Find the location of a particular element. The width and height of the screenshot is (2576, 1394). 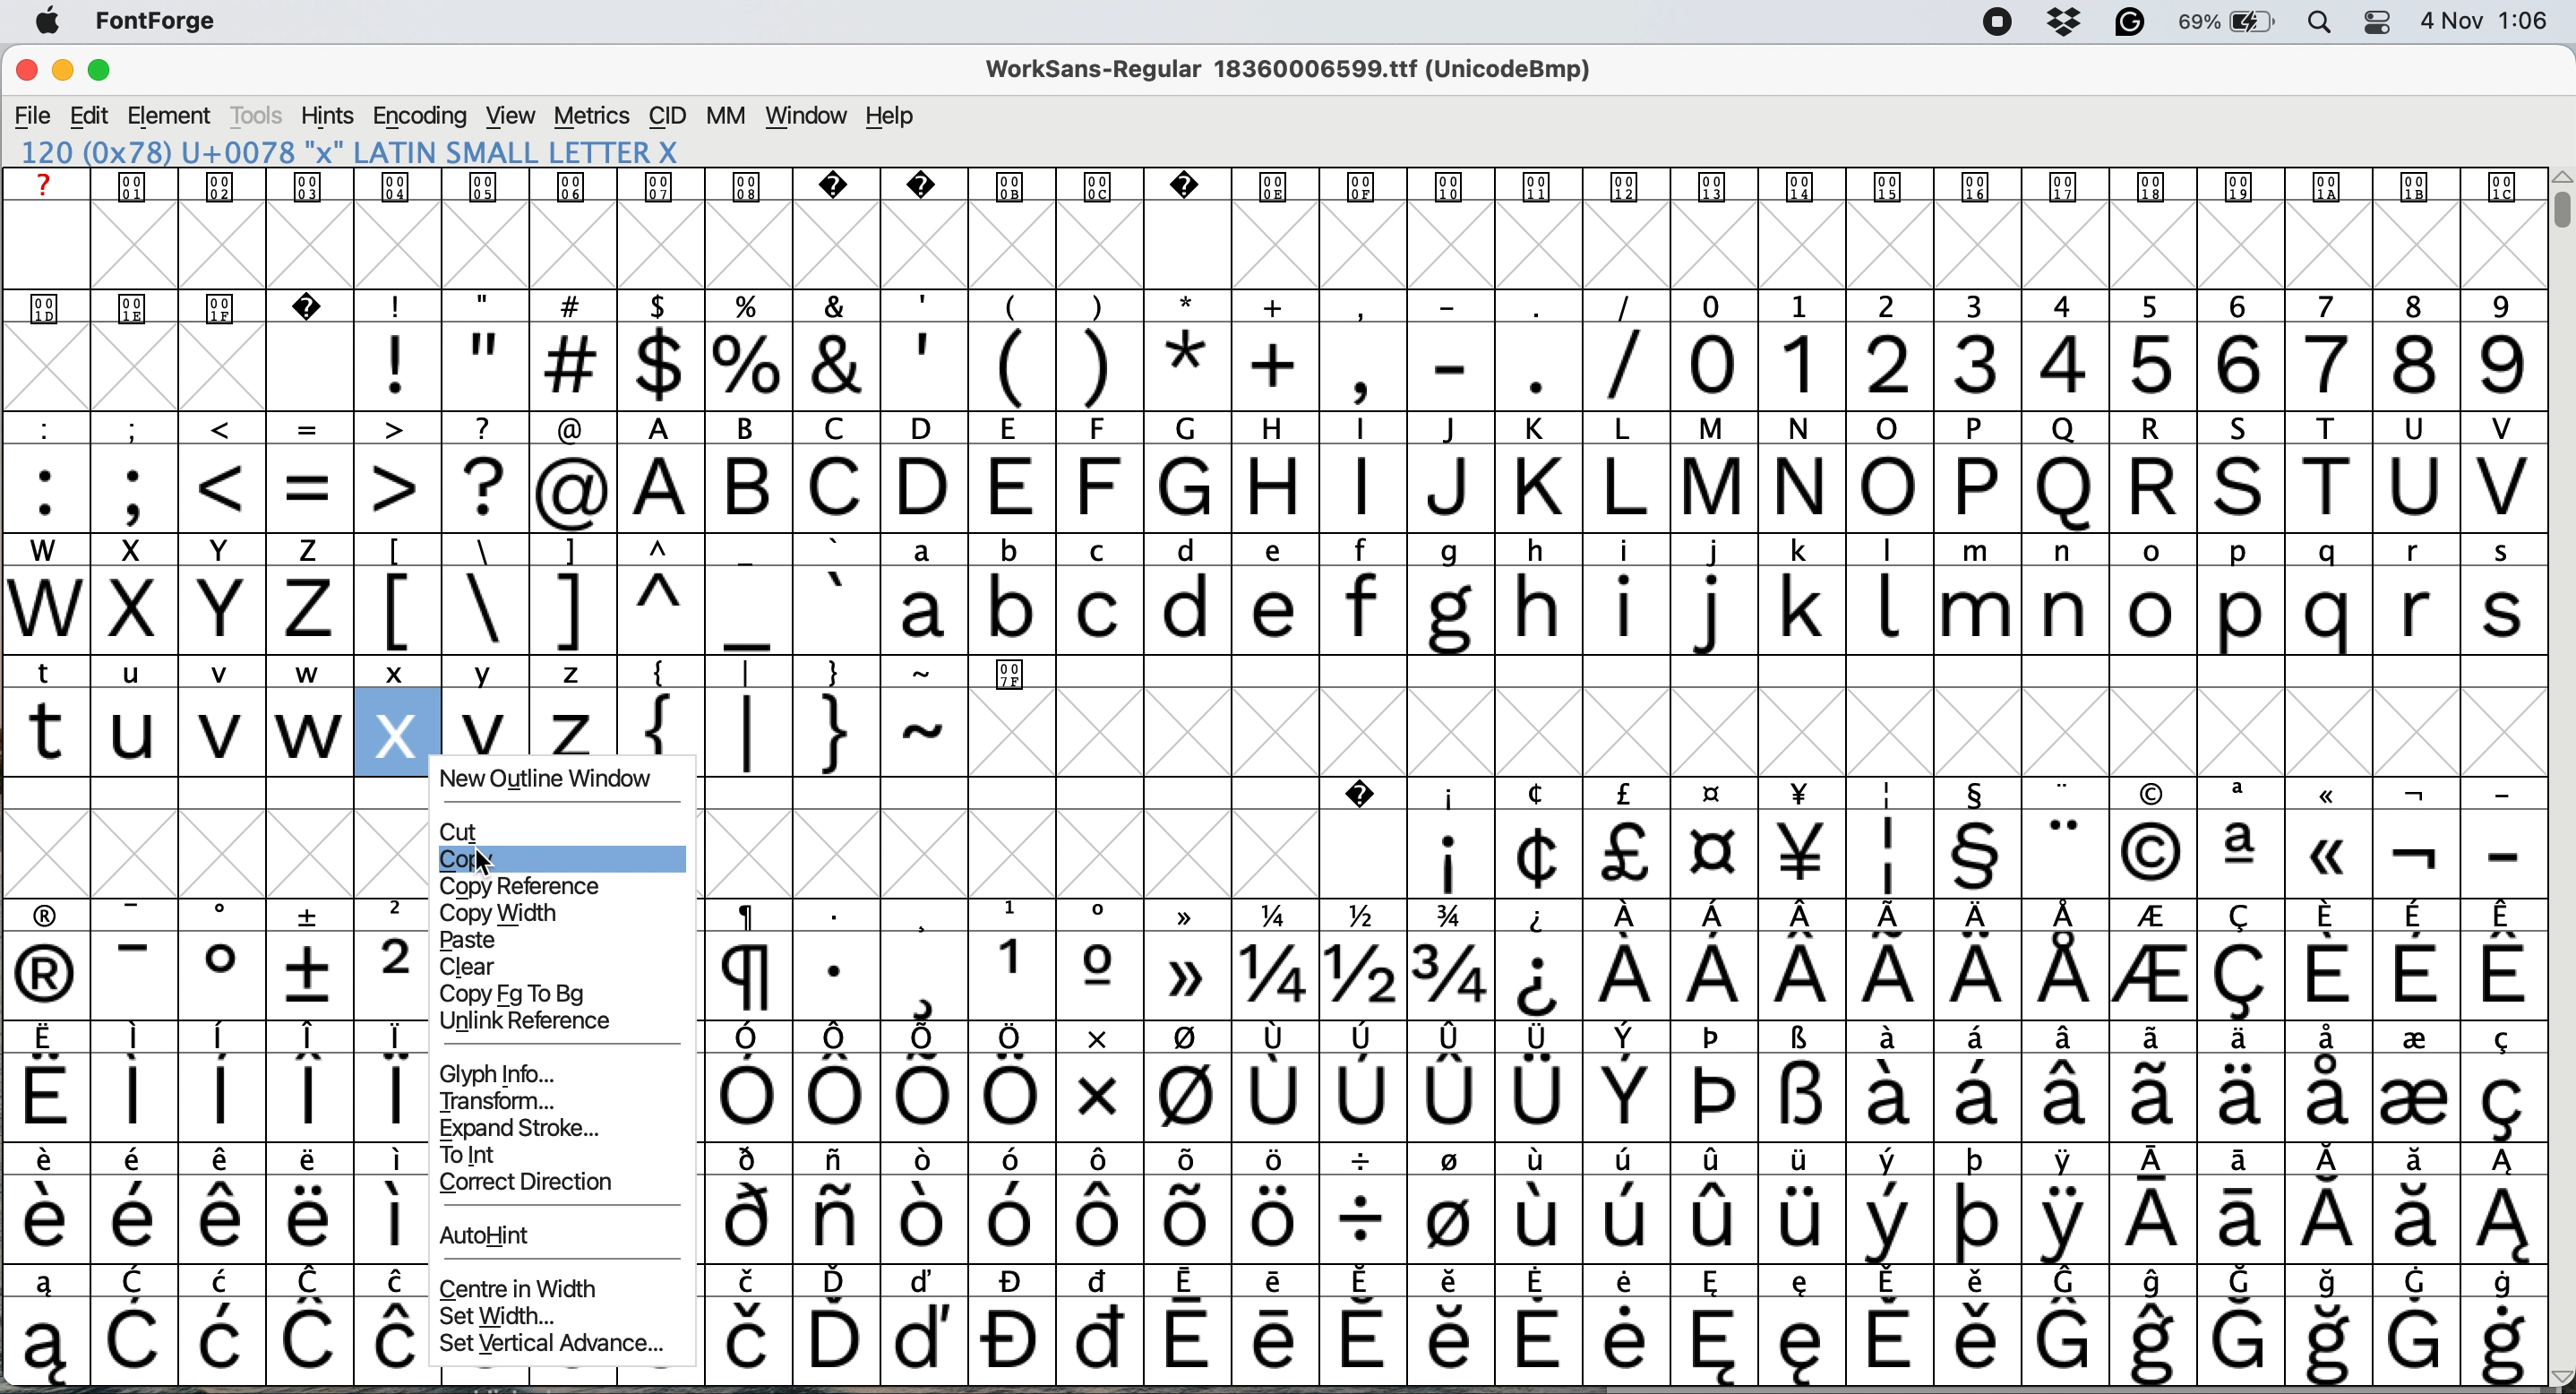

special characters is located at coordinates (211, 1095).